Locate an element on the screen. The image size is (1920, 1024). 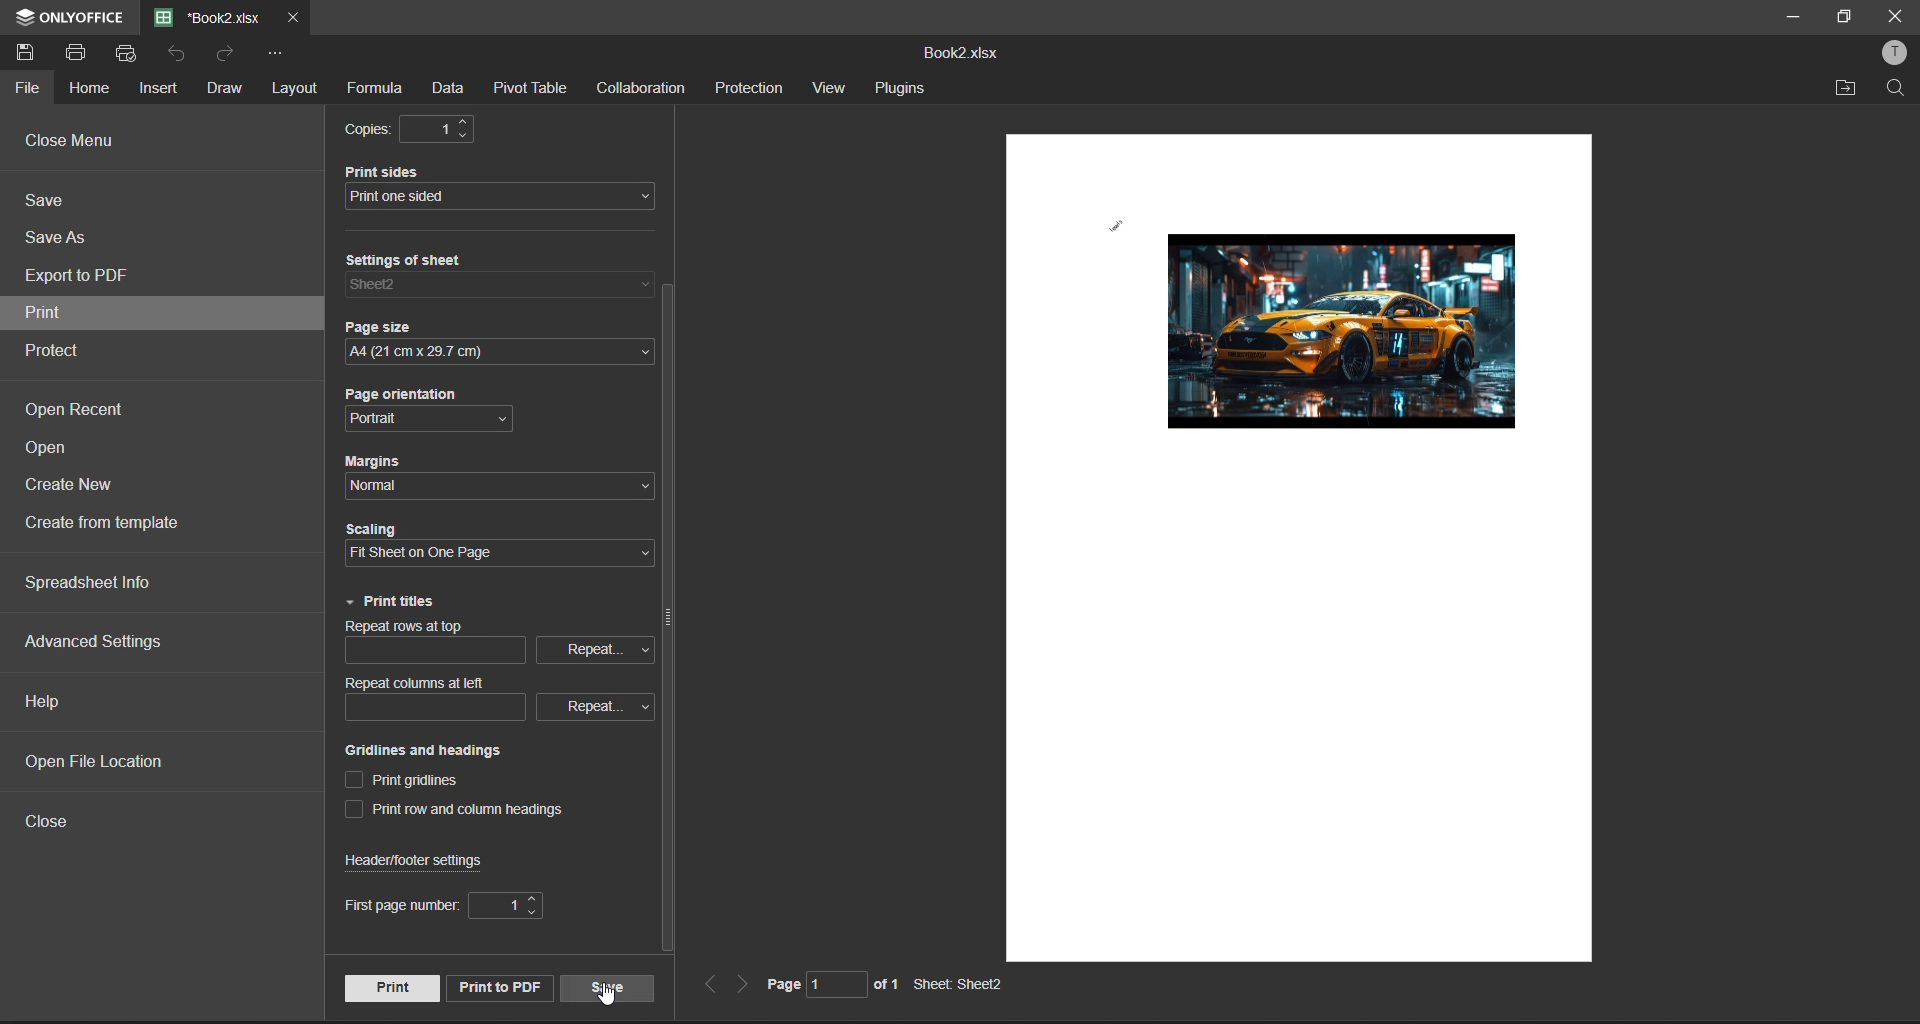
view is located at coordinates (833, 88).